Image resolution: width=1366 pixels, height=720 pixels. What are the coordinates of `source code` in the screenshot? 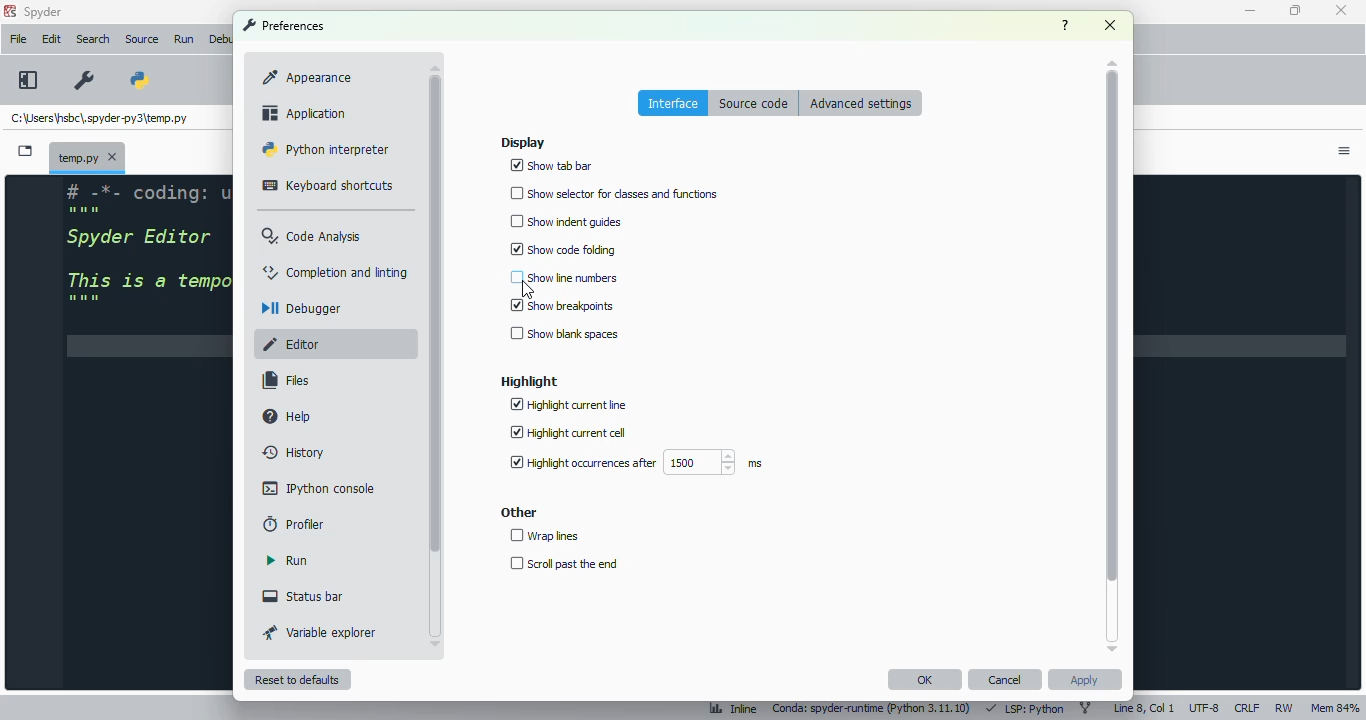 It's located at (756, 104).